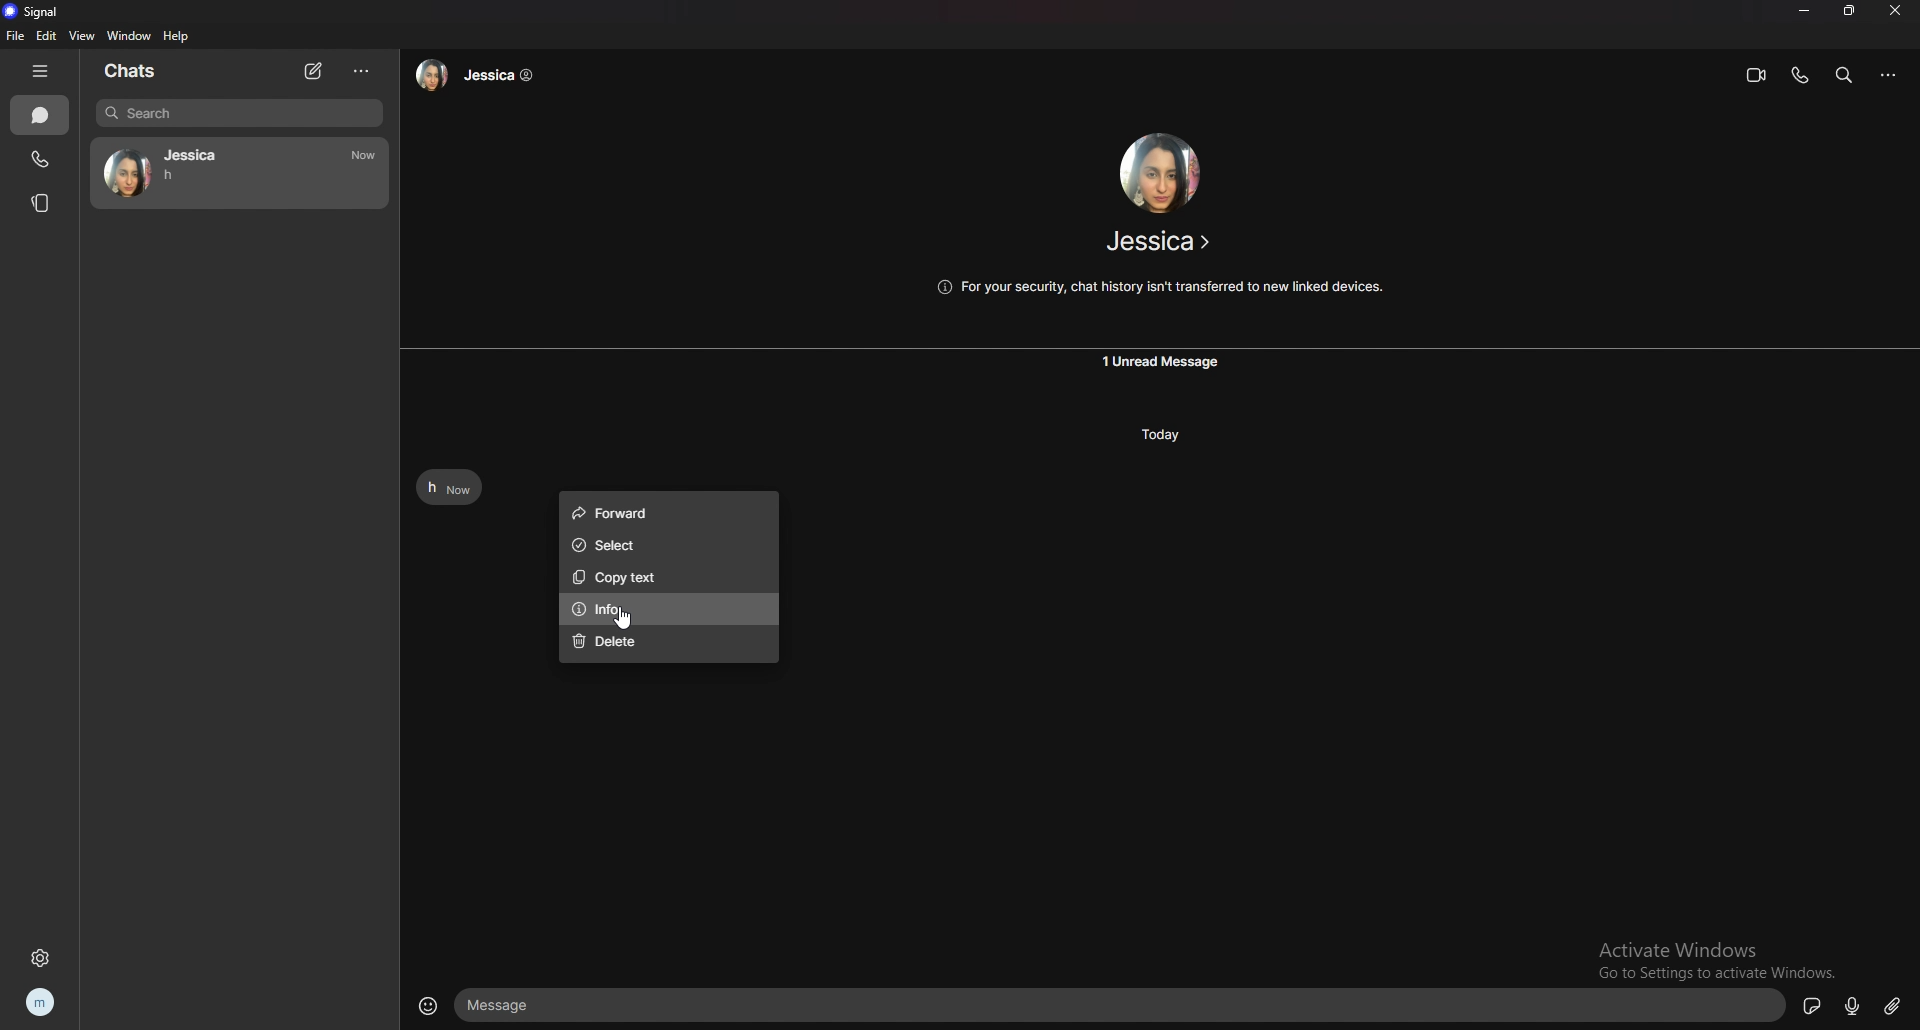 Image resolution: width=1920 pixels, height=1030 pixels. Describe the element at coordinates (178, 36) in the screenshot. I see `help` at that location.